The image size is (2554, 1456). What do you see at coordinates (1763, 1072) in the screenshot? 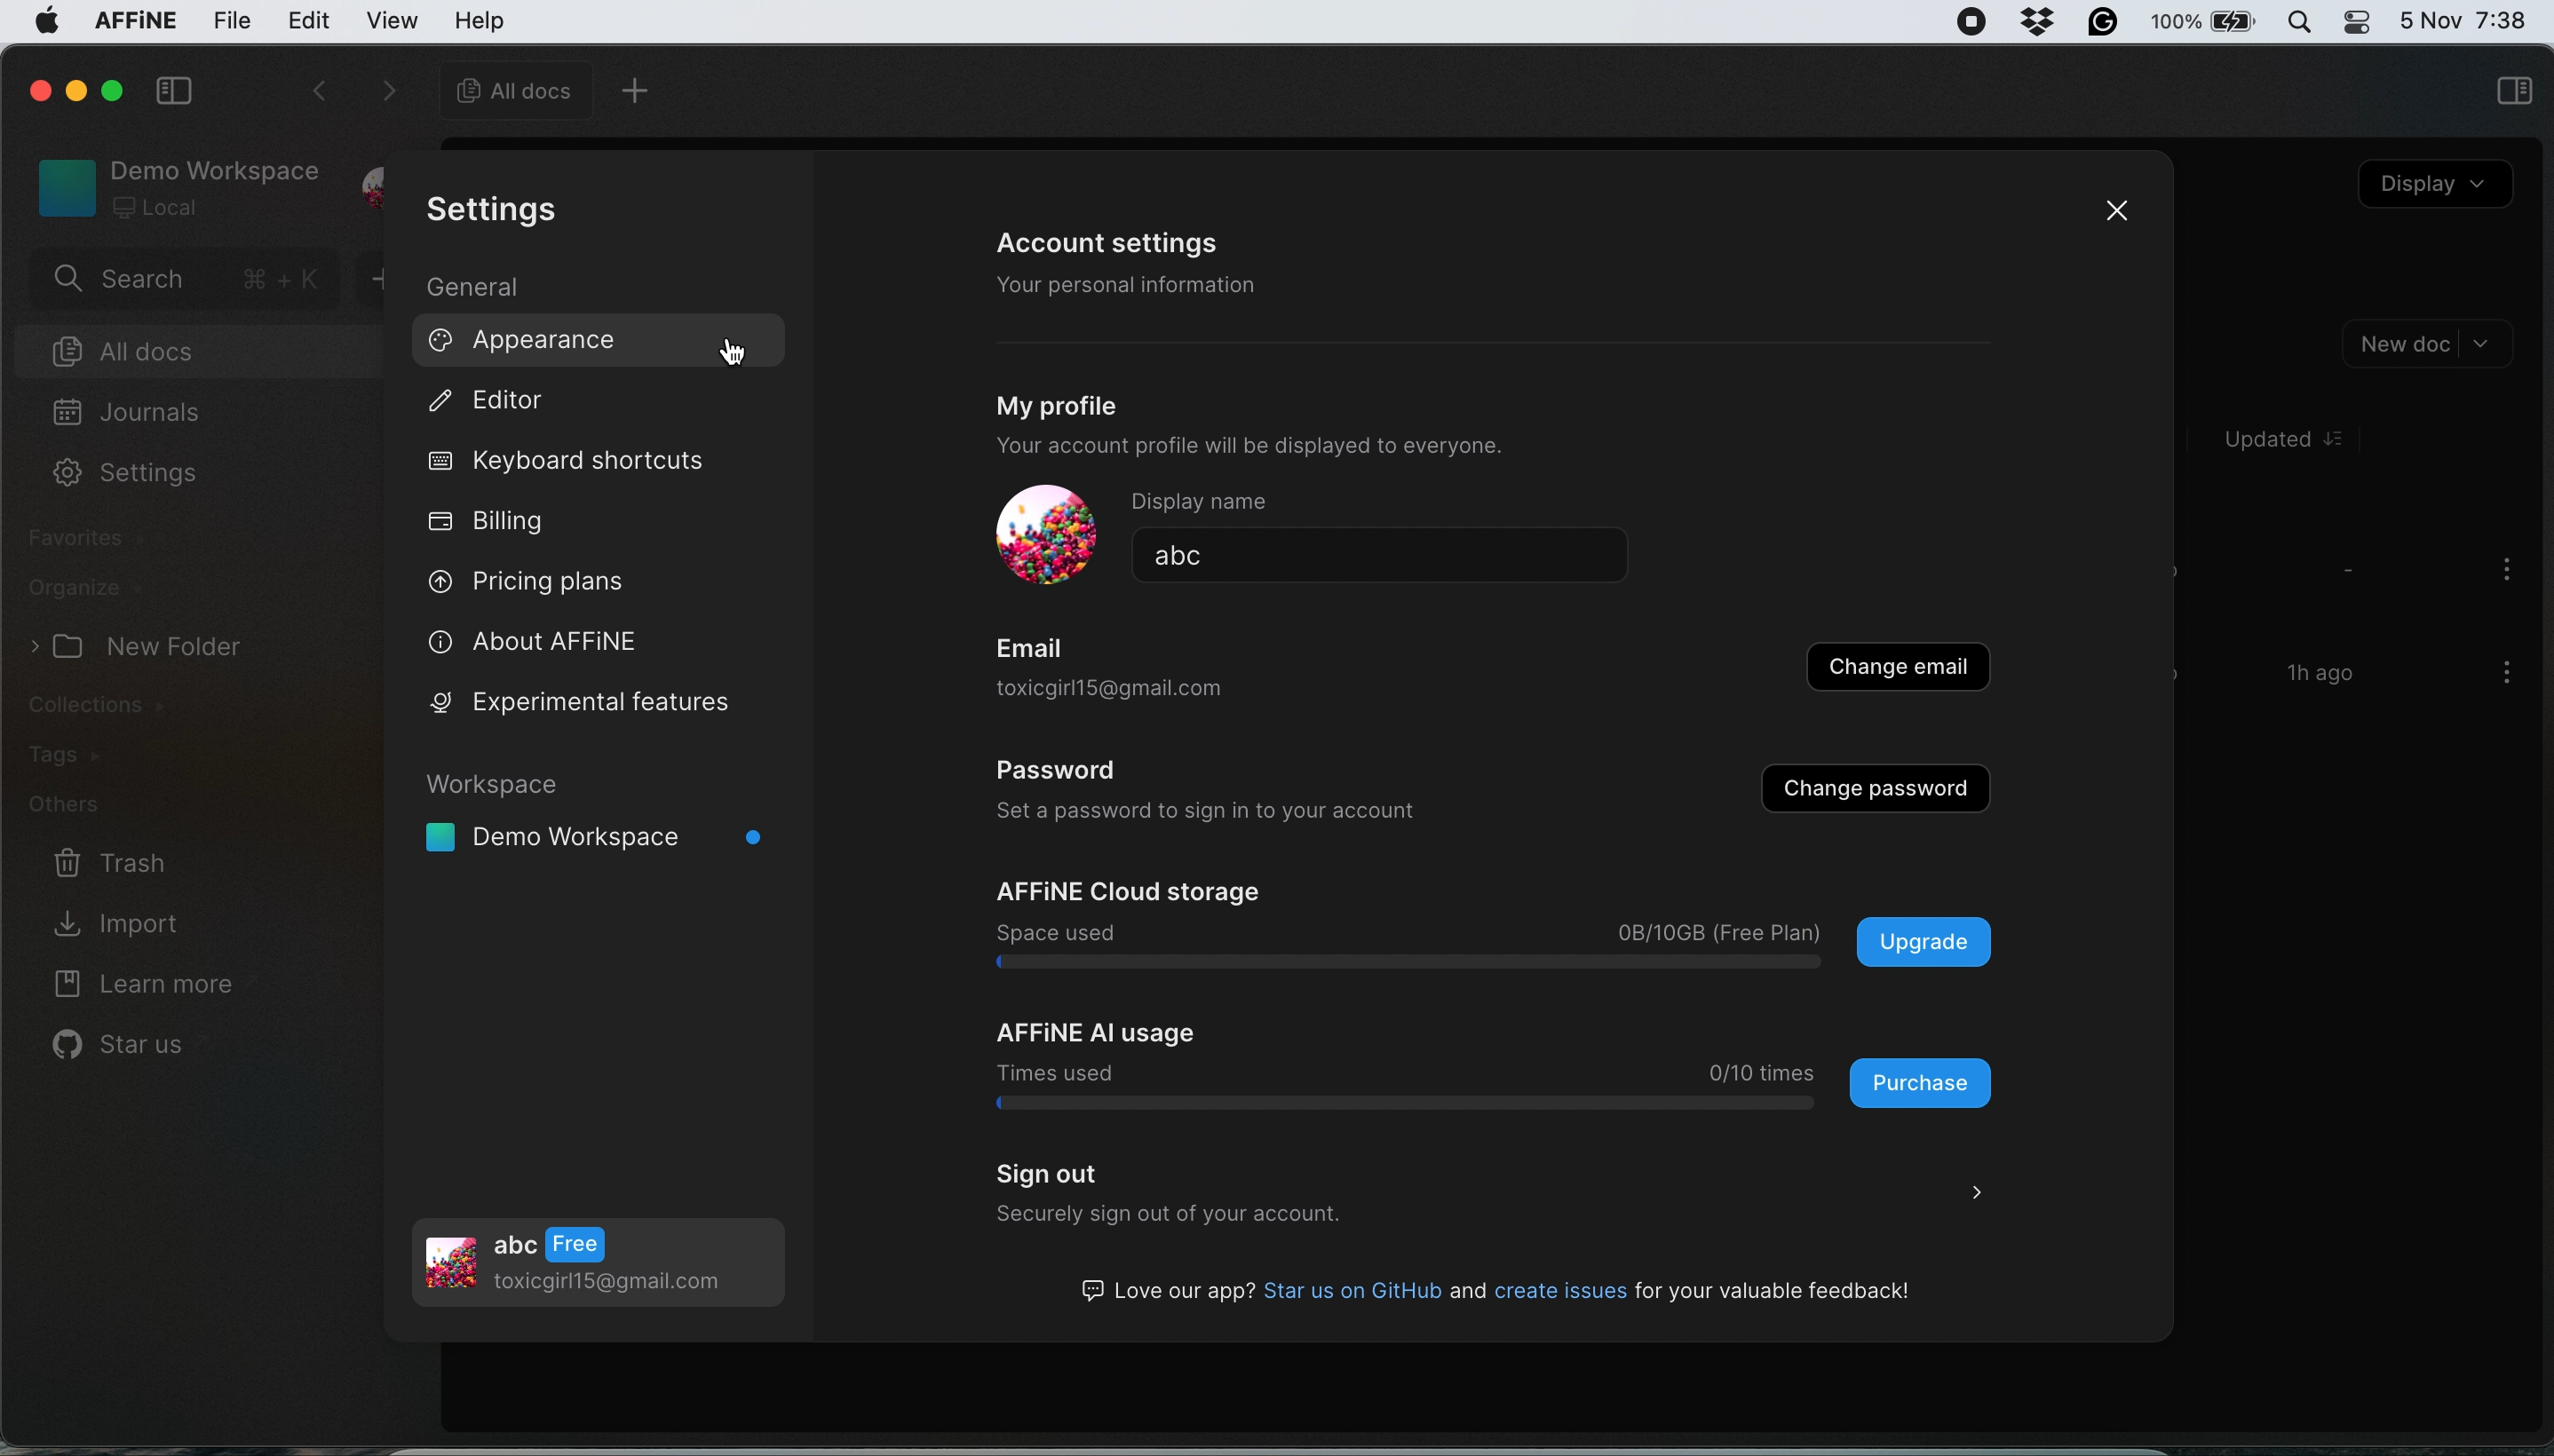
I see `0/10 times` at bounding box center [1763, 1072].